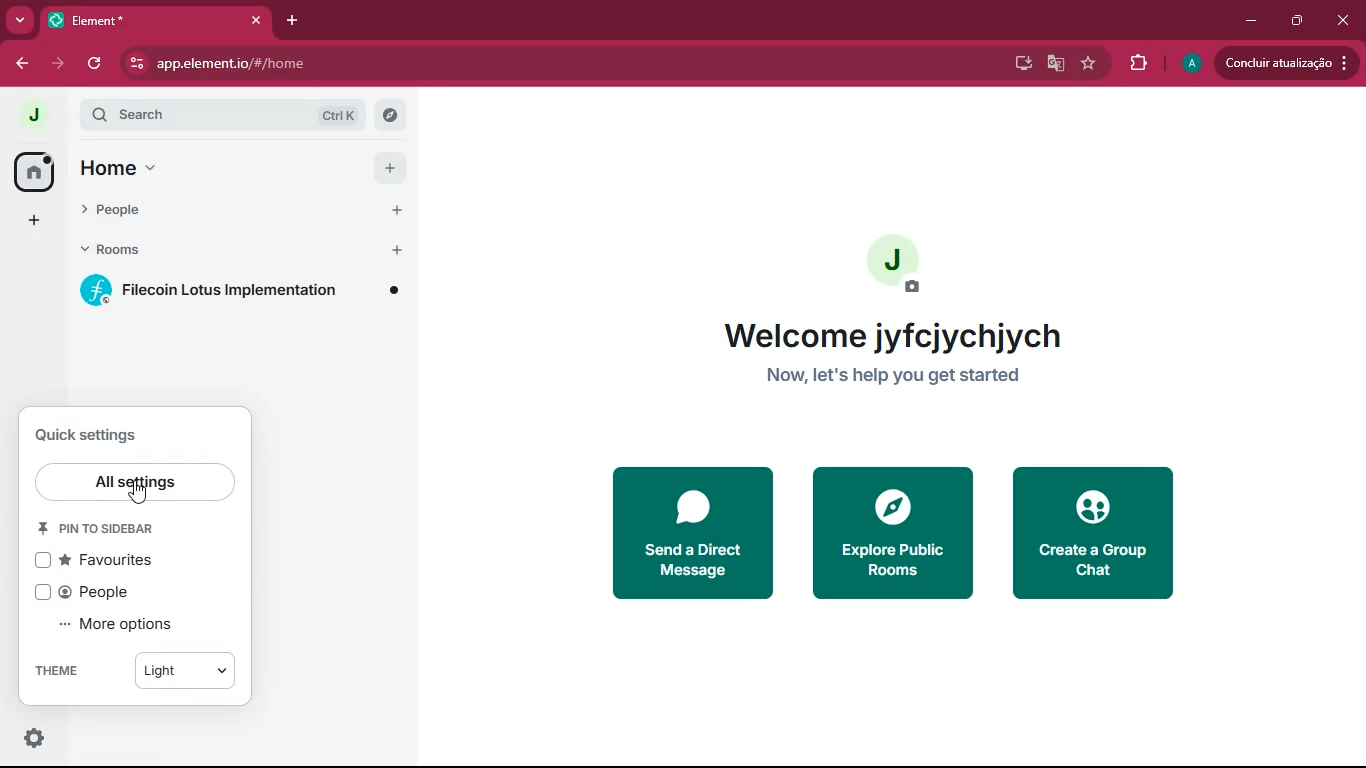 This screenshot has height=768, width=1366. Describe the element at coordinates (120, 169) in the screenshot. I see `home` at that location.